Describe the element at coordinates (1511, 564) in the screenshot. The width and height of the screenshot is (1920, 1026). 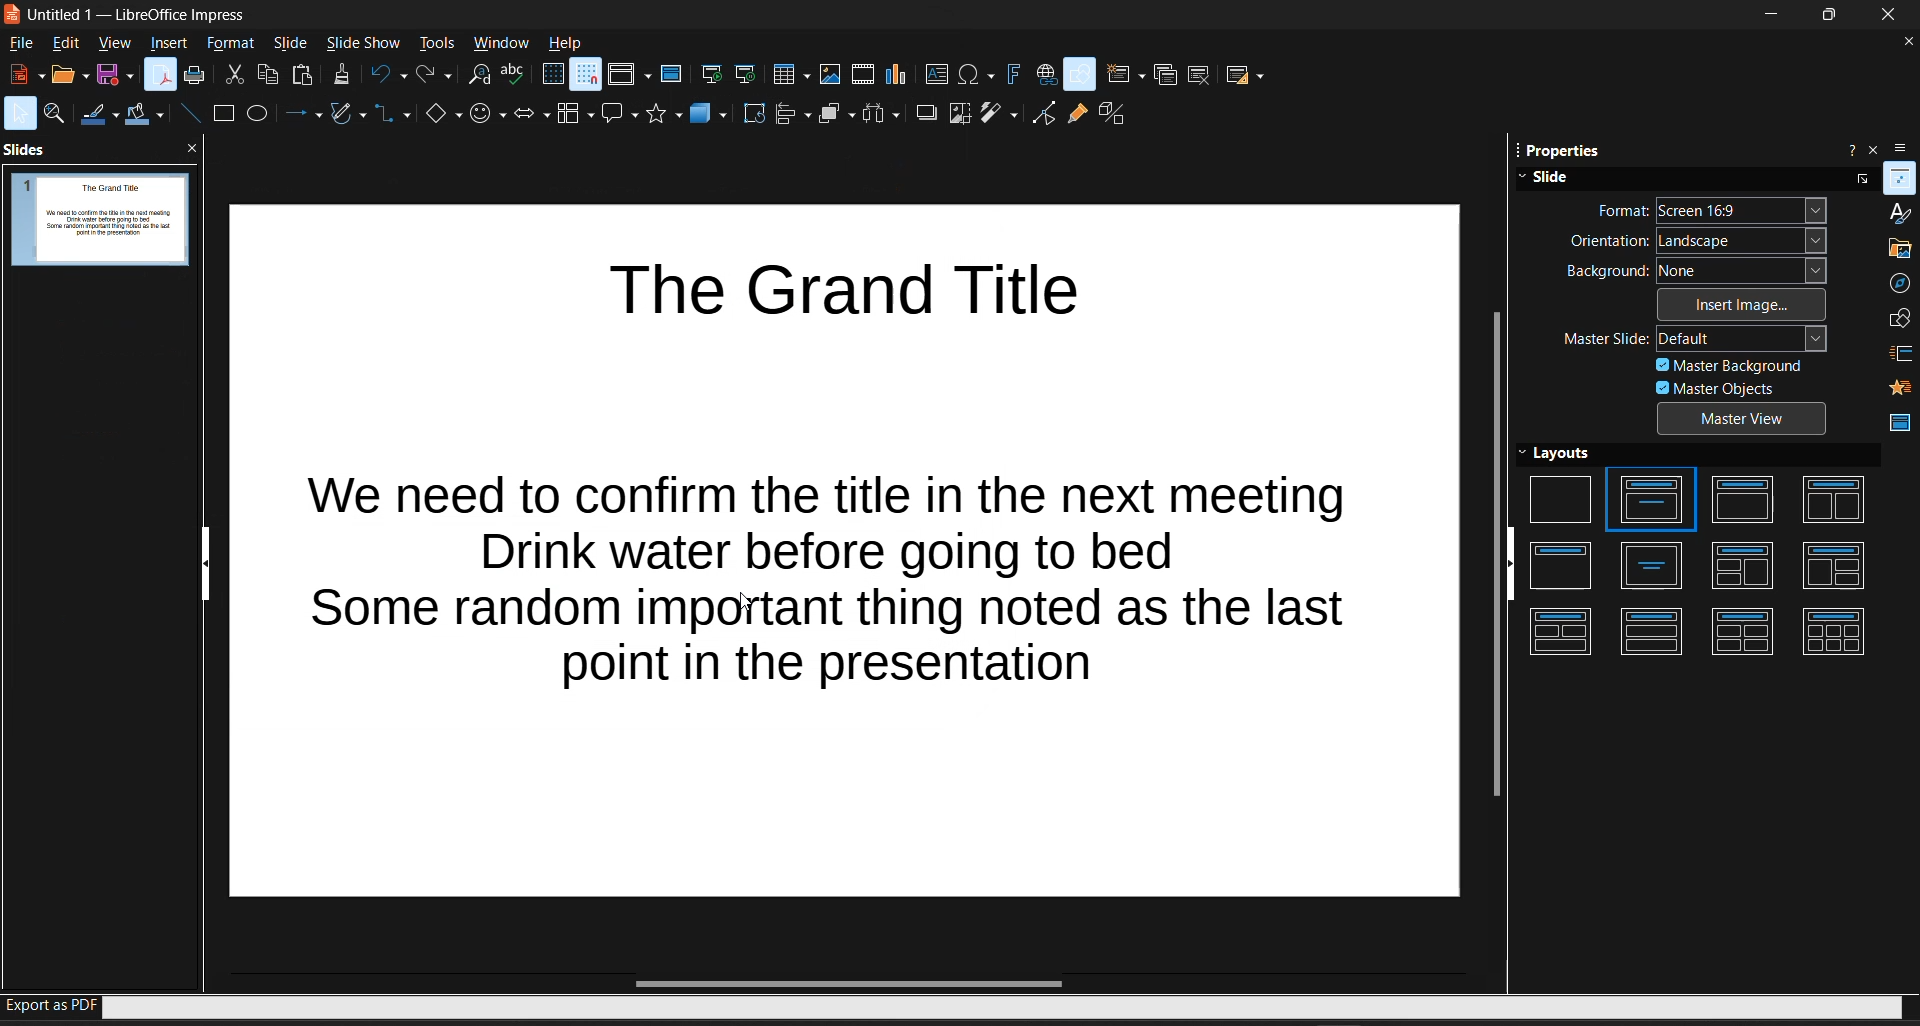
I see `hide` at that location.